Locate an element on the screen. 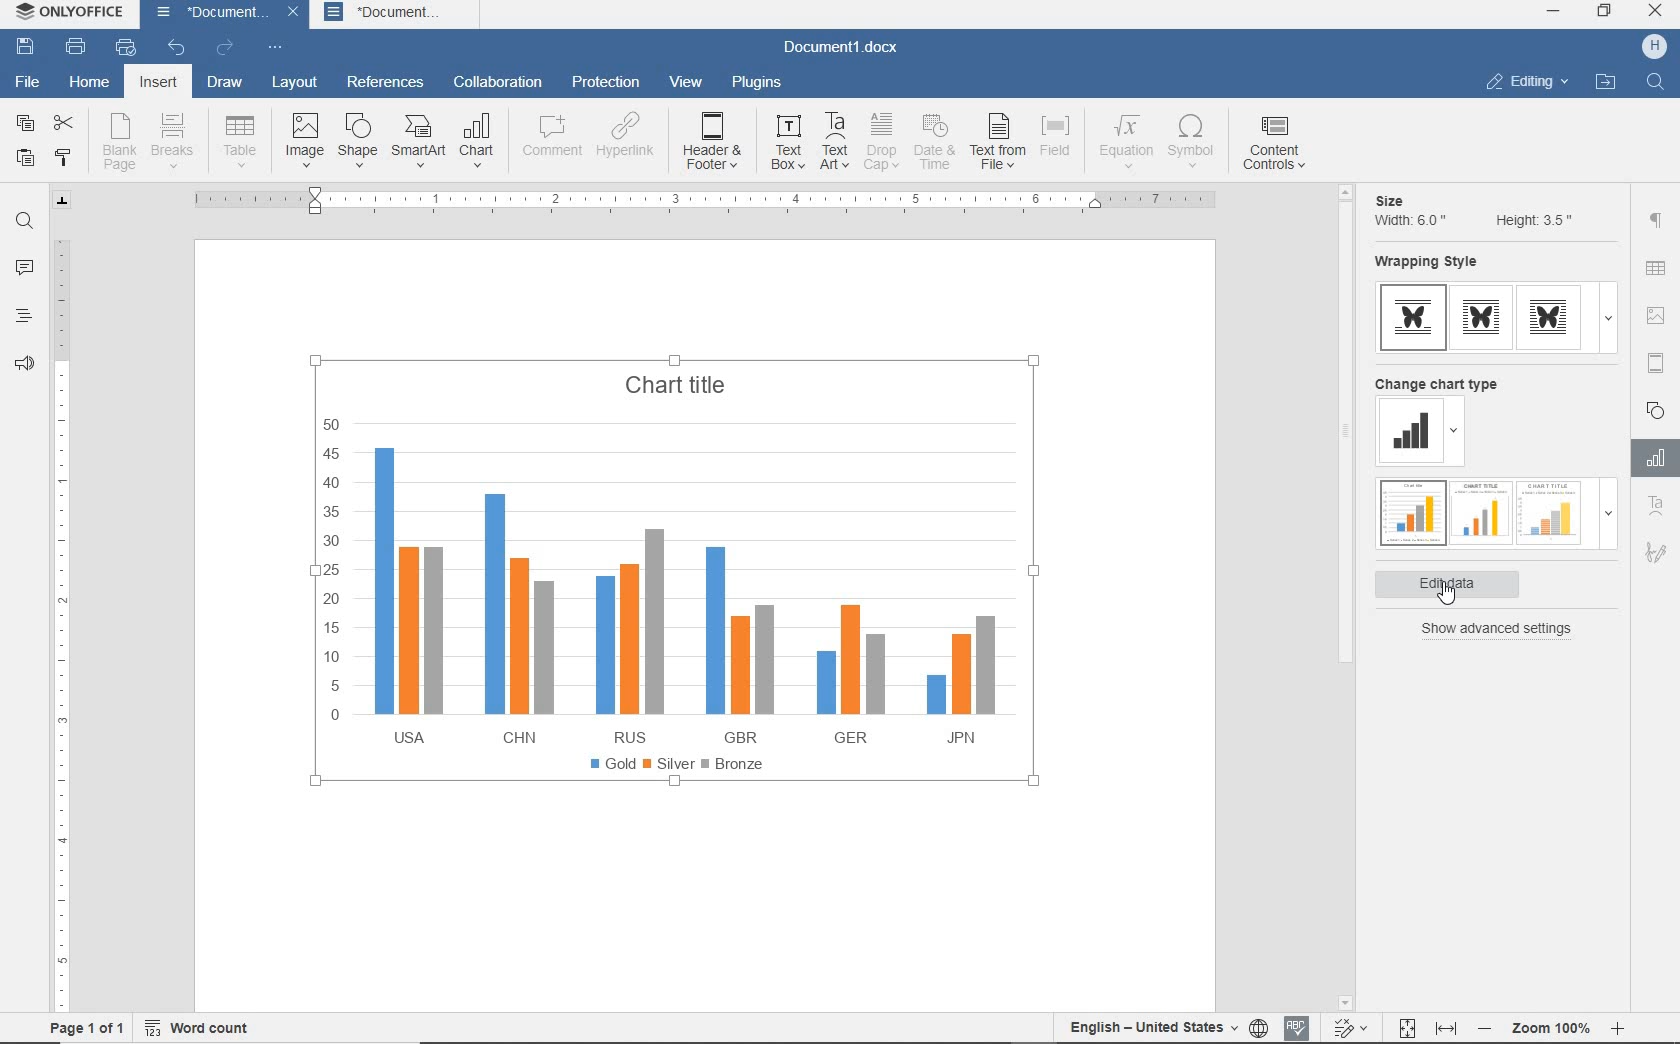  customize quick access toolbar is located at coordinates (276, 50).